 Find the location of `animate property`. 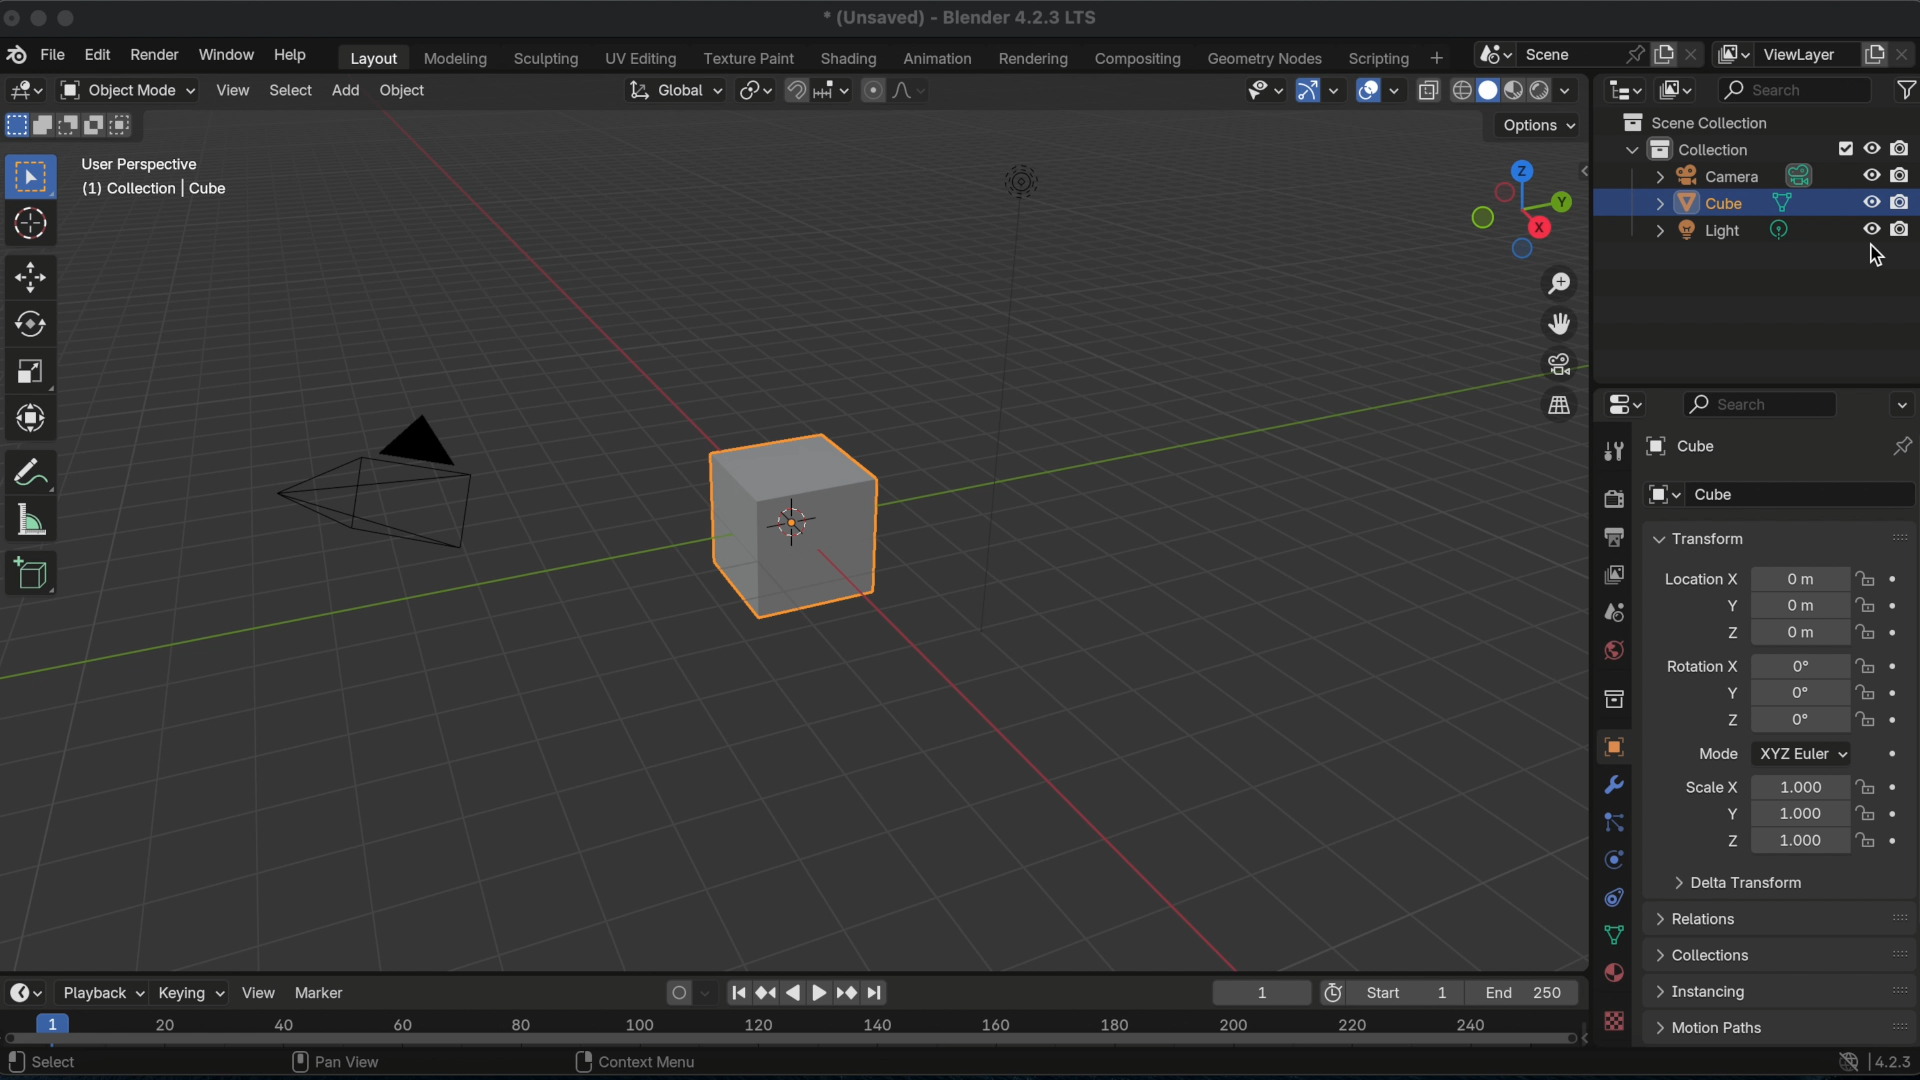

animate property is located at coordinates (1901, 690).